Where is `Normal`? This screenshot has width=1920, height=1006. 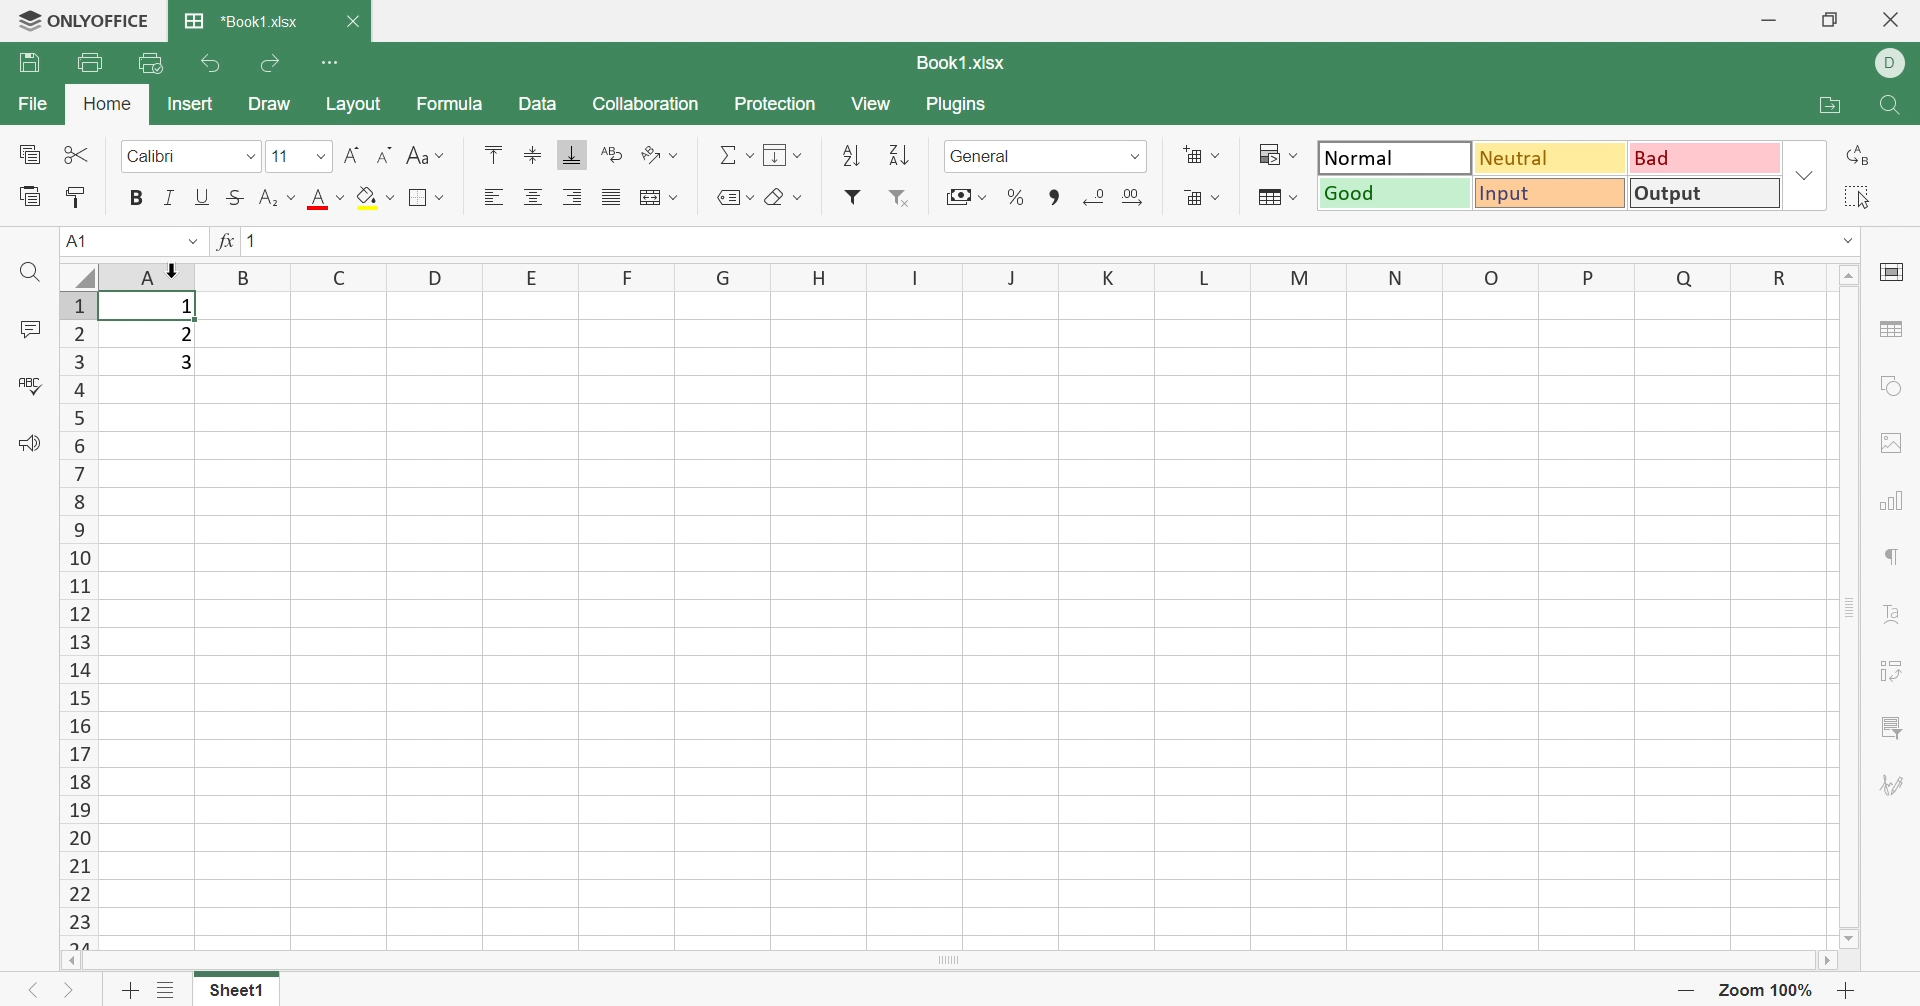
Normal is located at coordinates (1396, 157).